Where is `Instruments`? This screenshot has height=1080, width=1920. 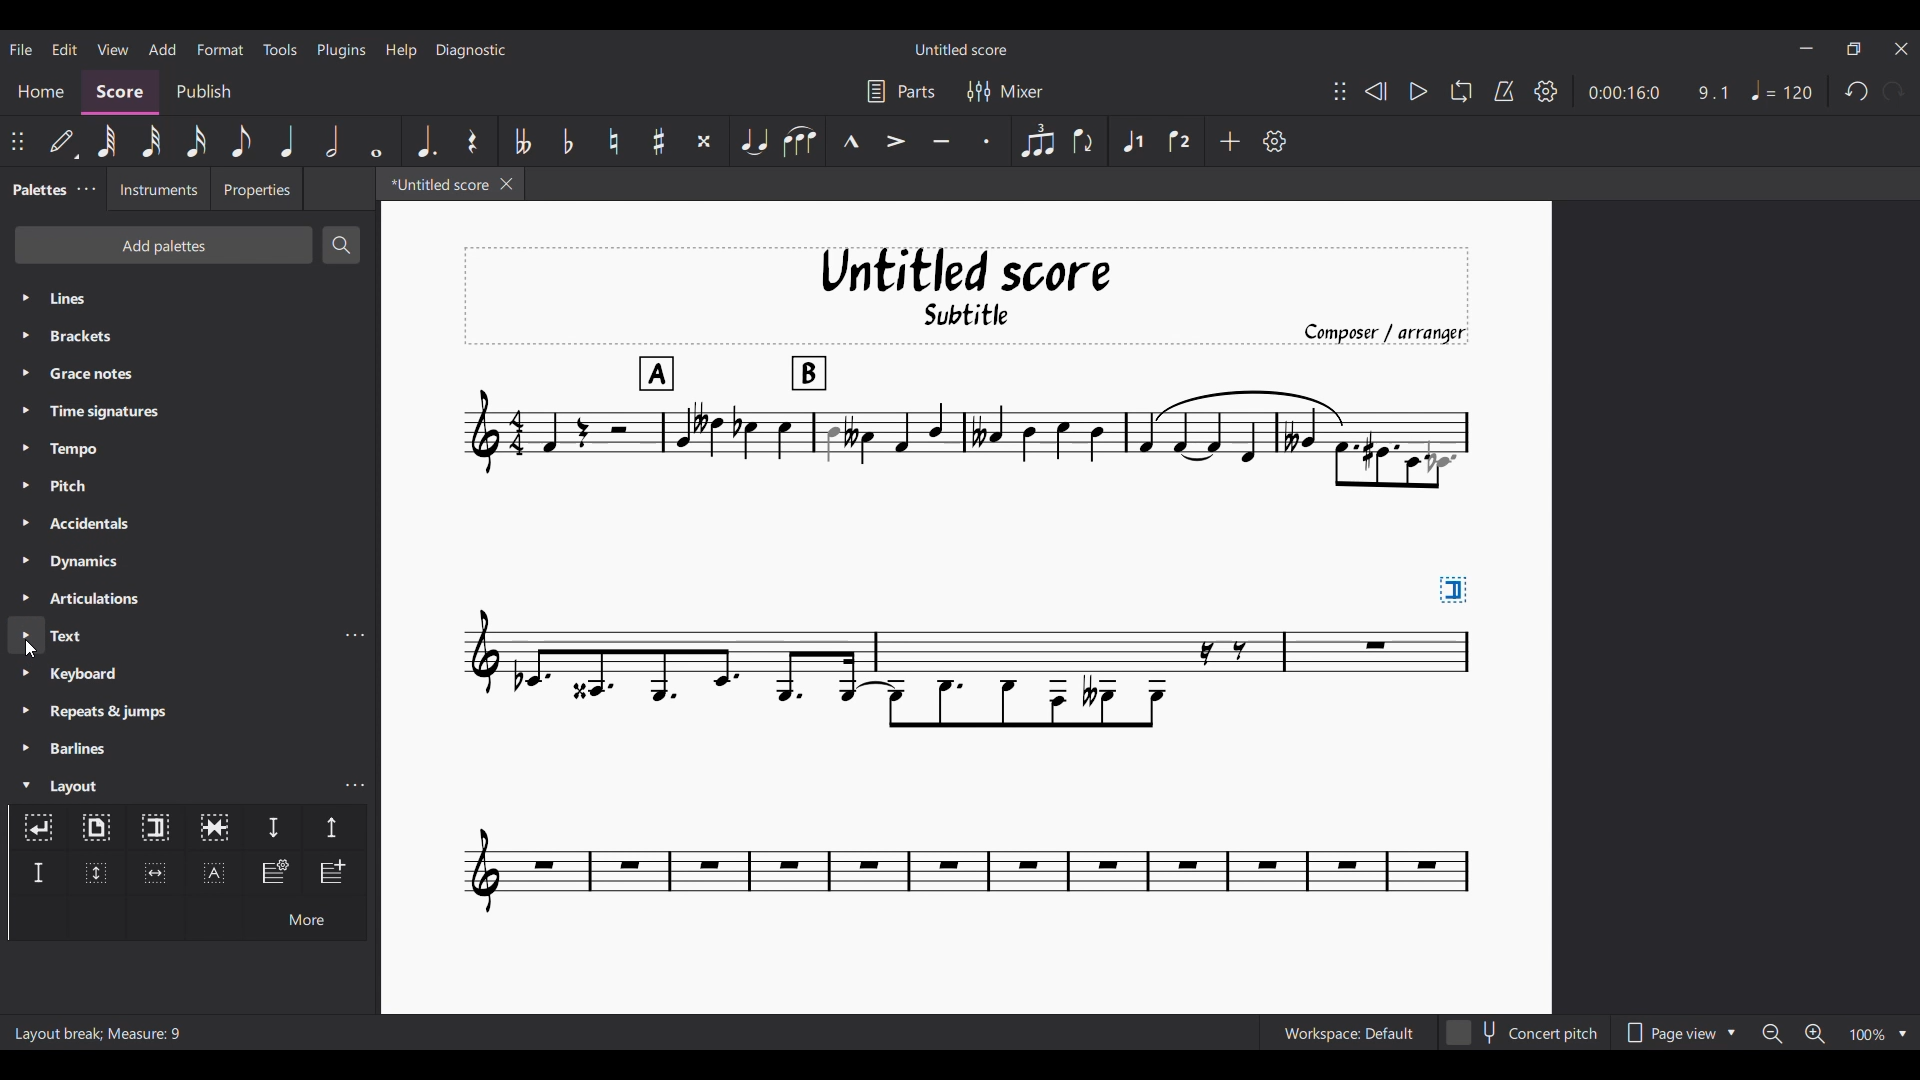 Instruments is located at coordinates (157, 189).